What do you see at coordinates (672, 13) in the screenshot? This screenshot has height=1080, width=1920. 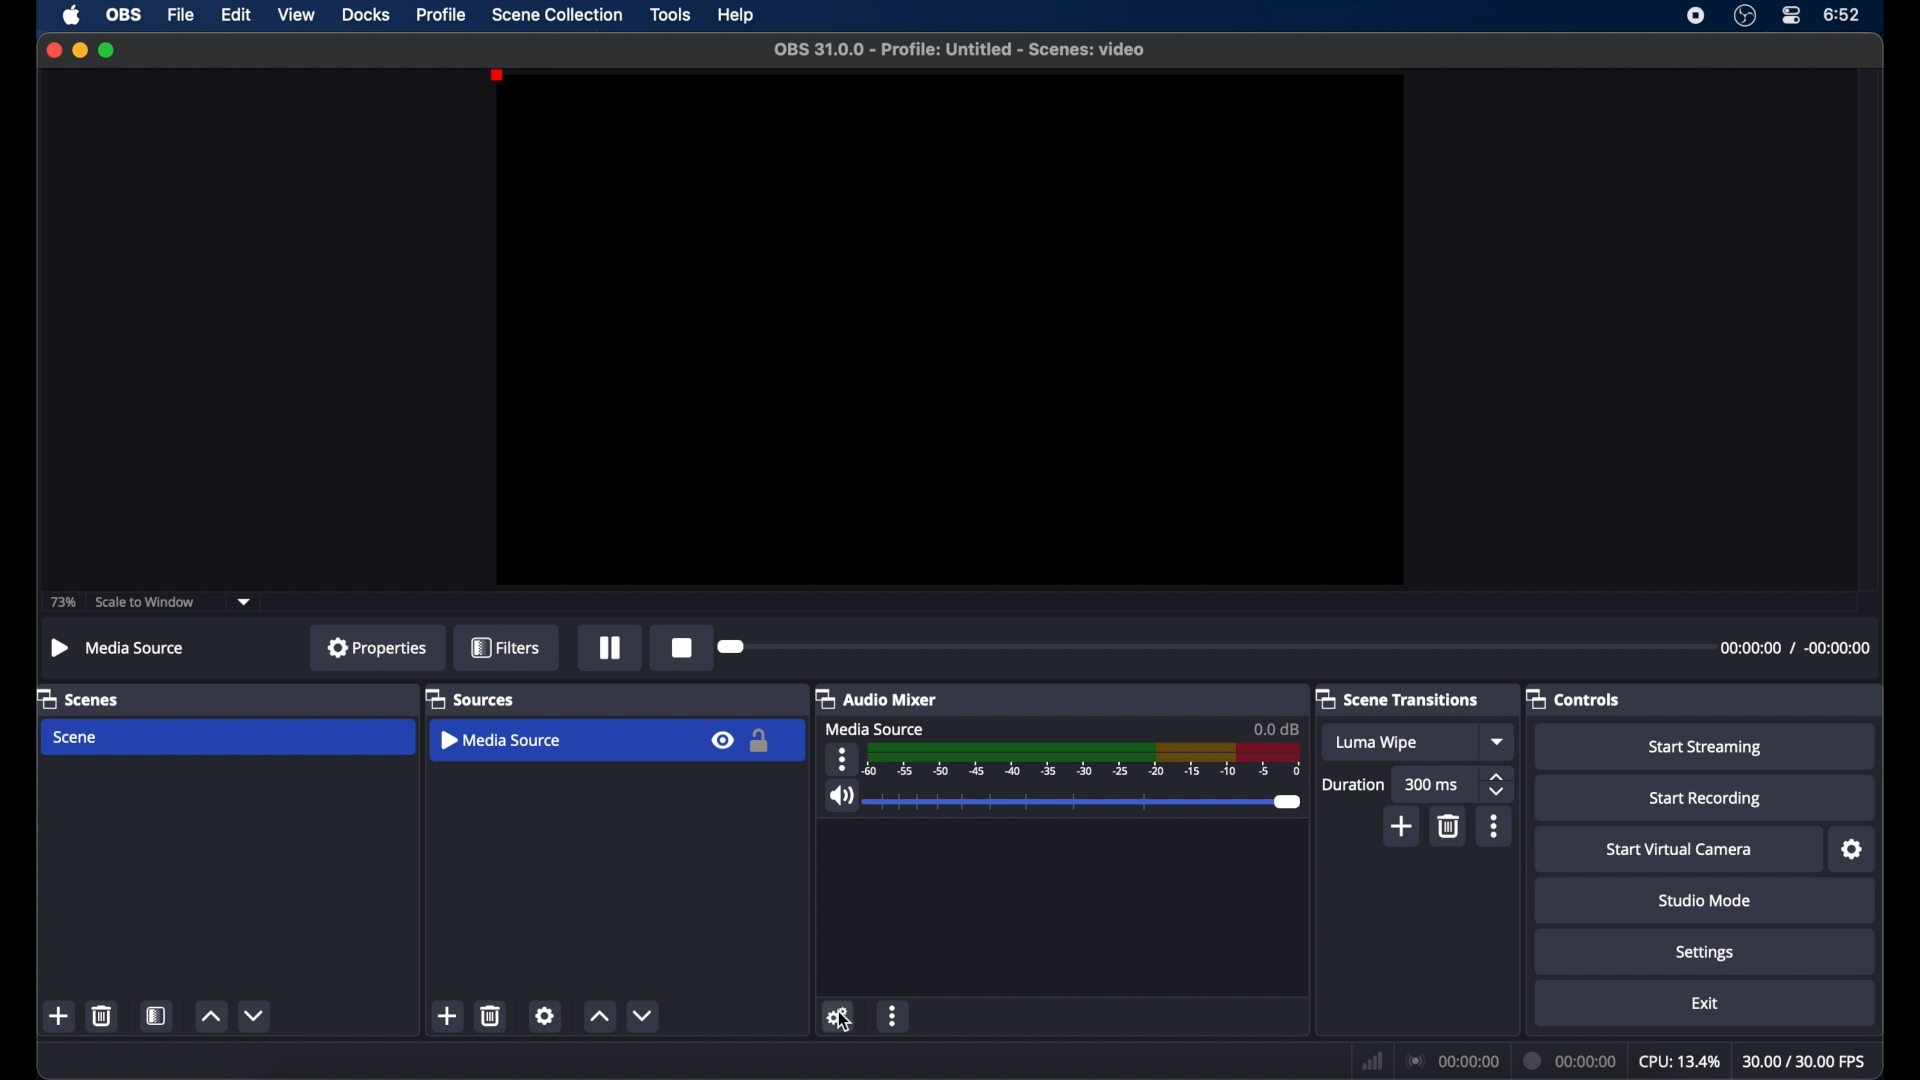 I see `tools` at bounding box center [672, 13].